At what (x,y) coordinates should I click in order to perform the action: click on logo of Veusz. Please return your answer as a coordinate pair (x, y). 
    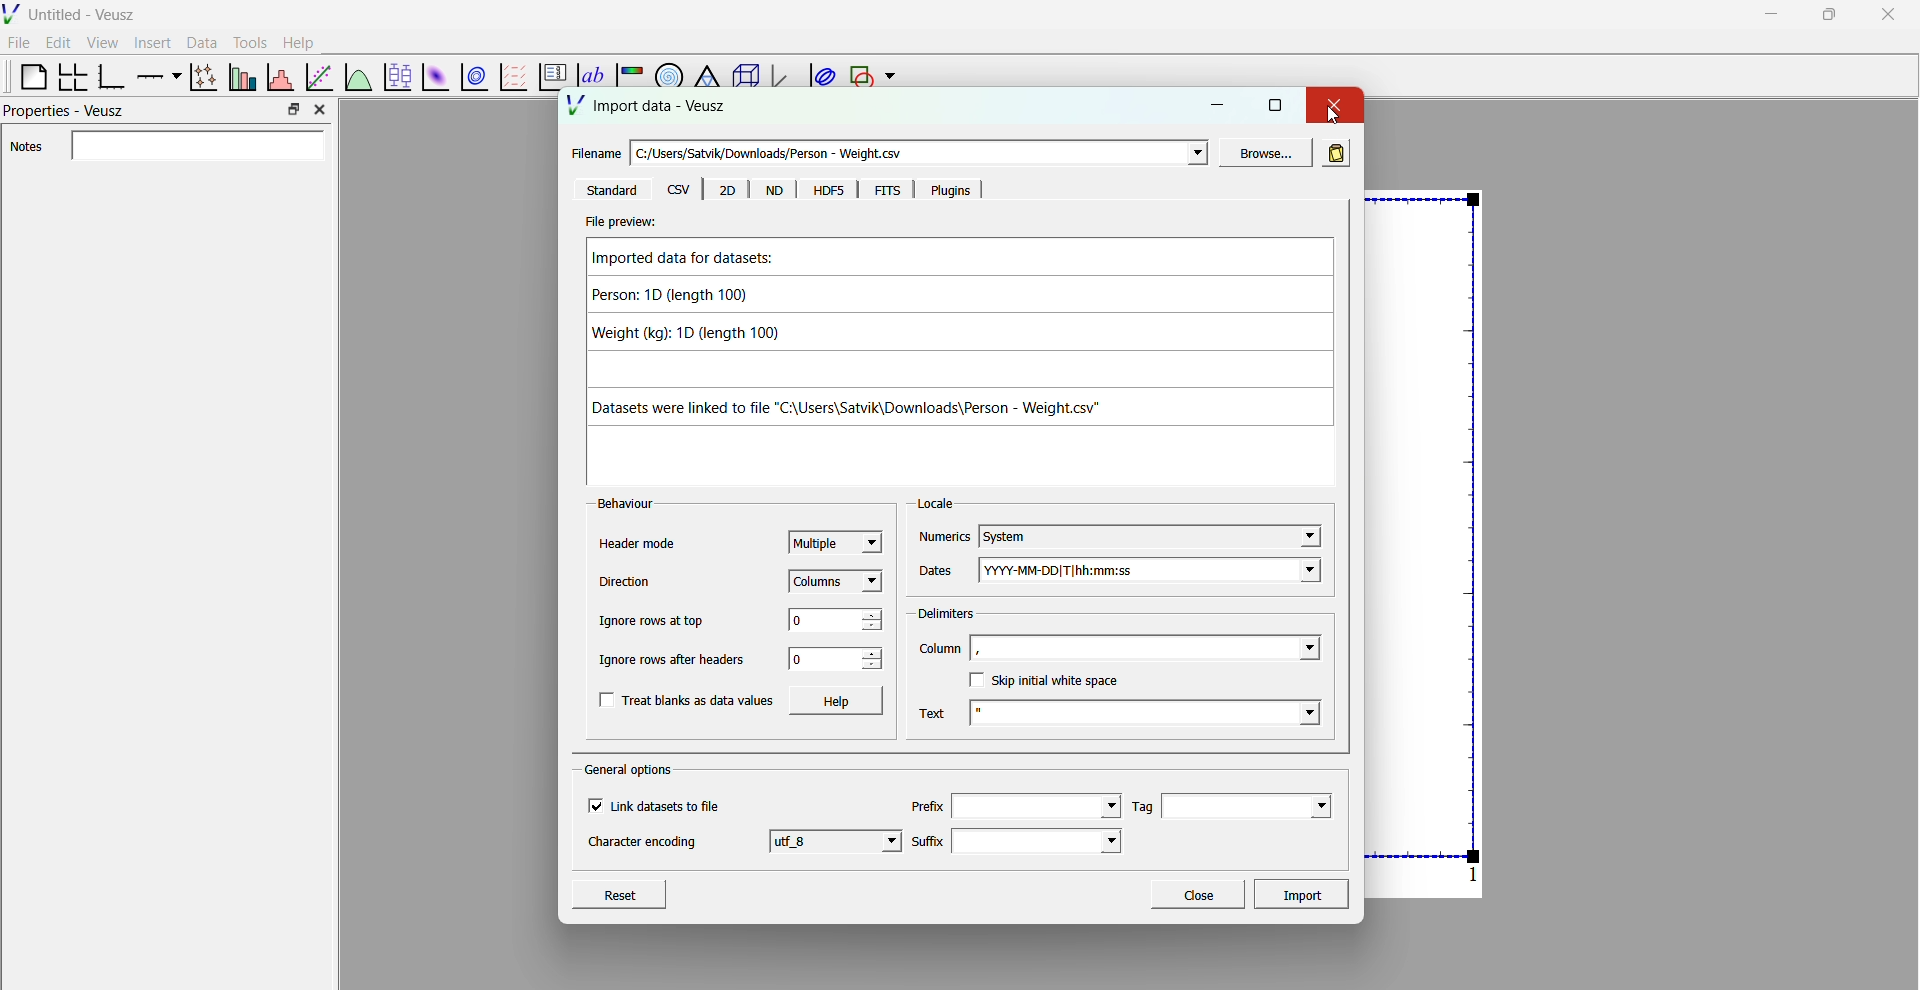
    Looking at the image, I should click on (12, 13).